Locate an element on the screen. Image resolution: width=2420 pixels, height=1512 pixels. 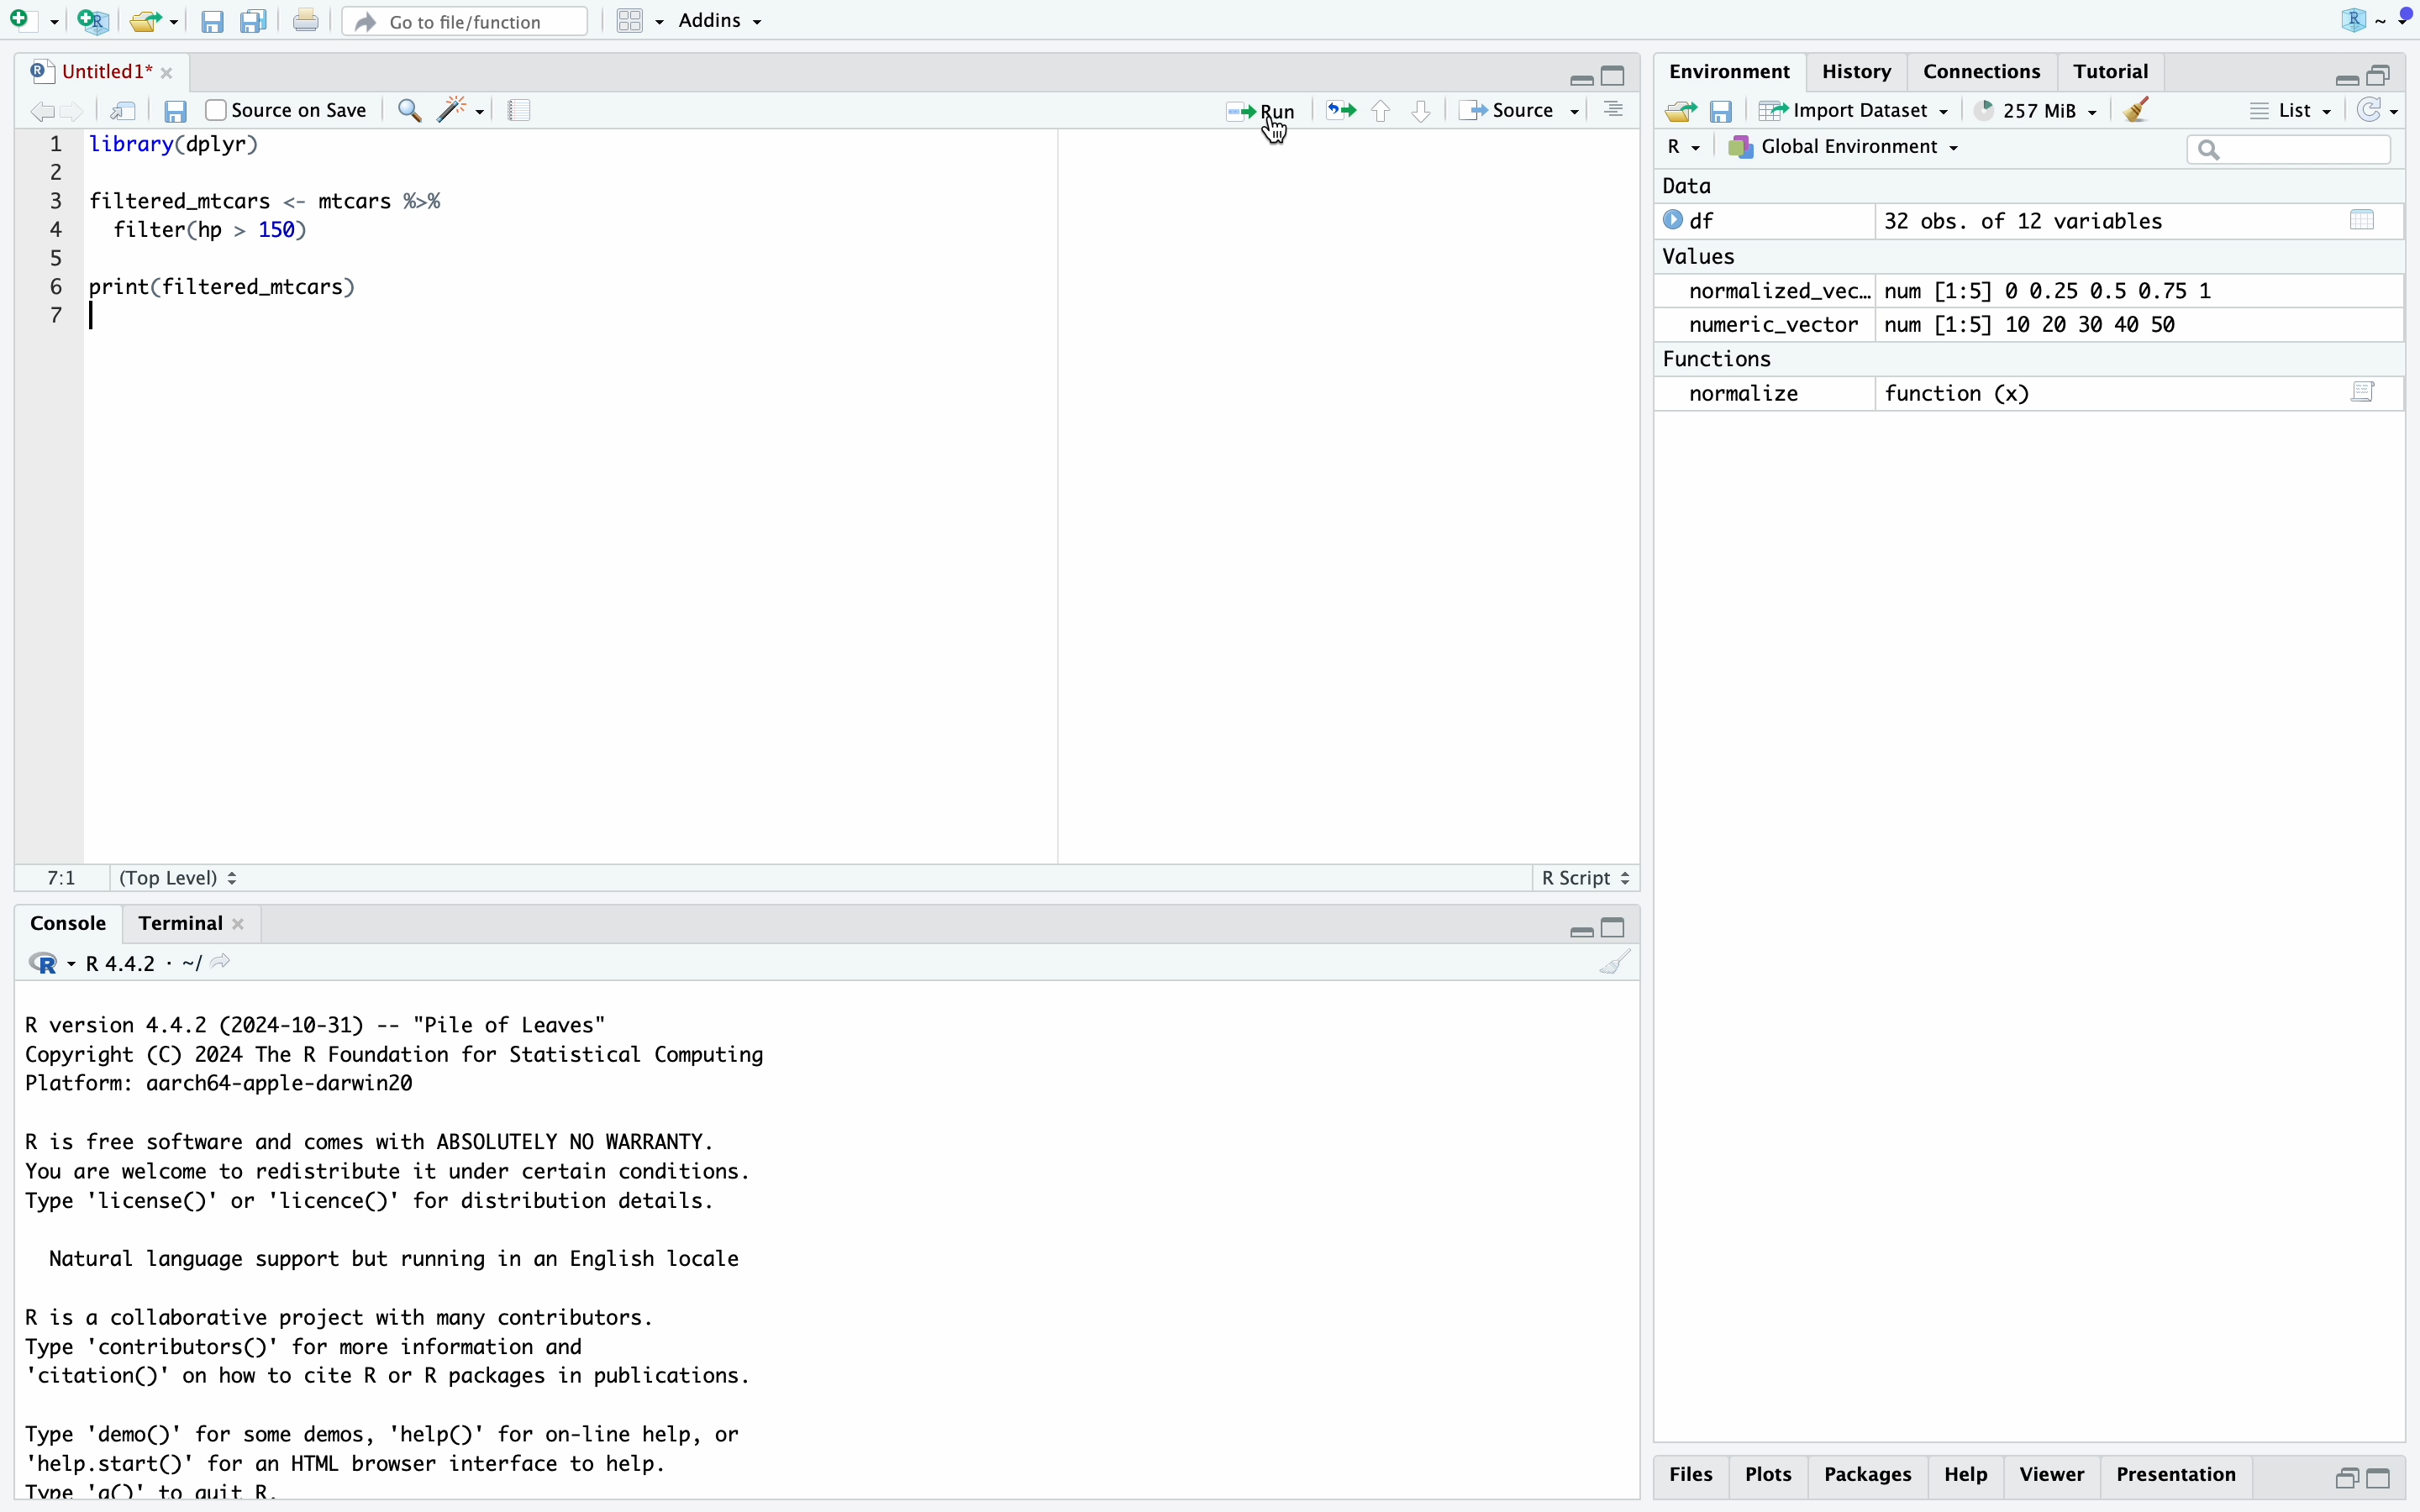
maximize is located at coordinates (2382, 1479).